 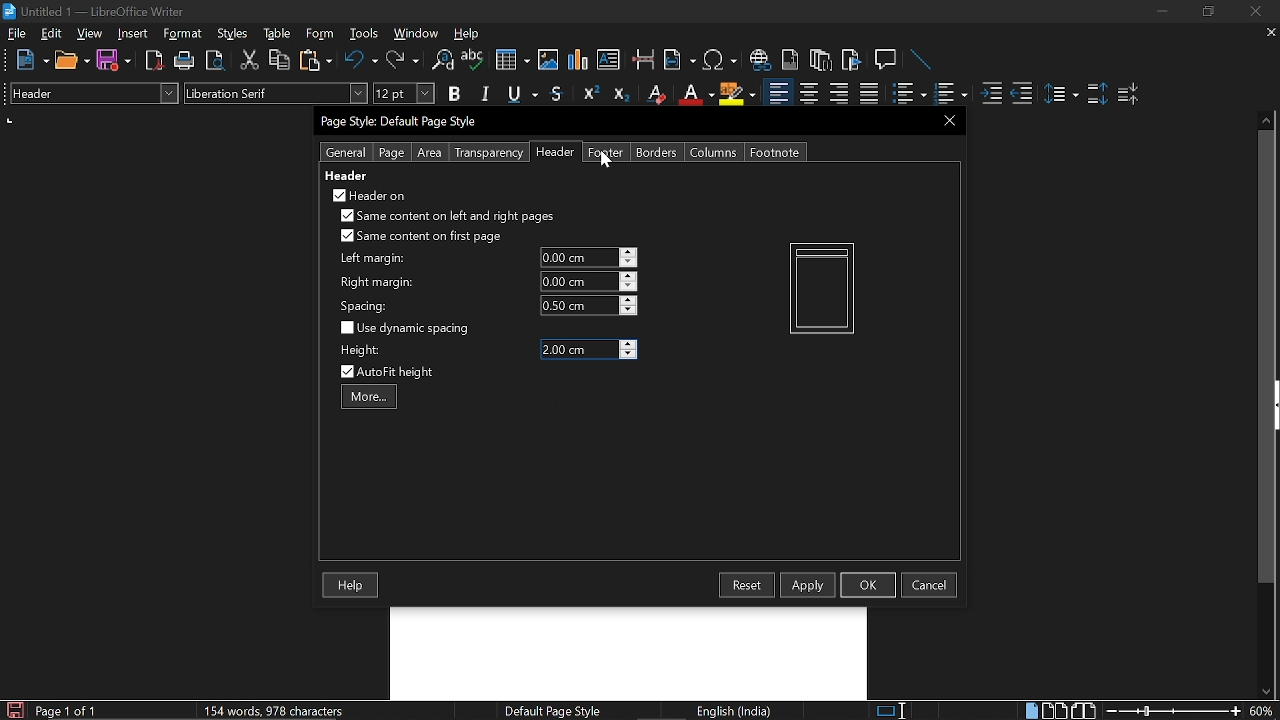 What do you see at coordinates (17, 33) in the screenshot?
I see `File` at bounding box center [17, 33].